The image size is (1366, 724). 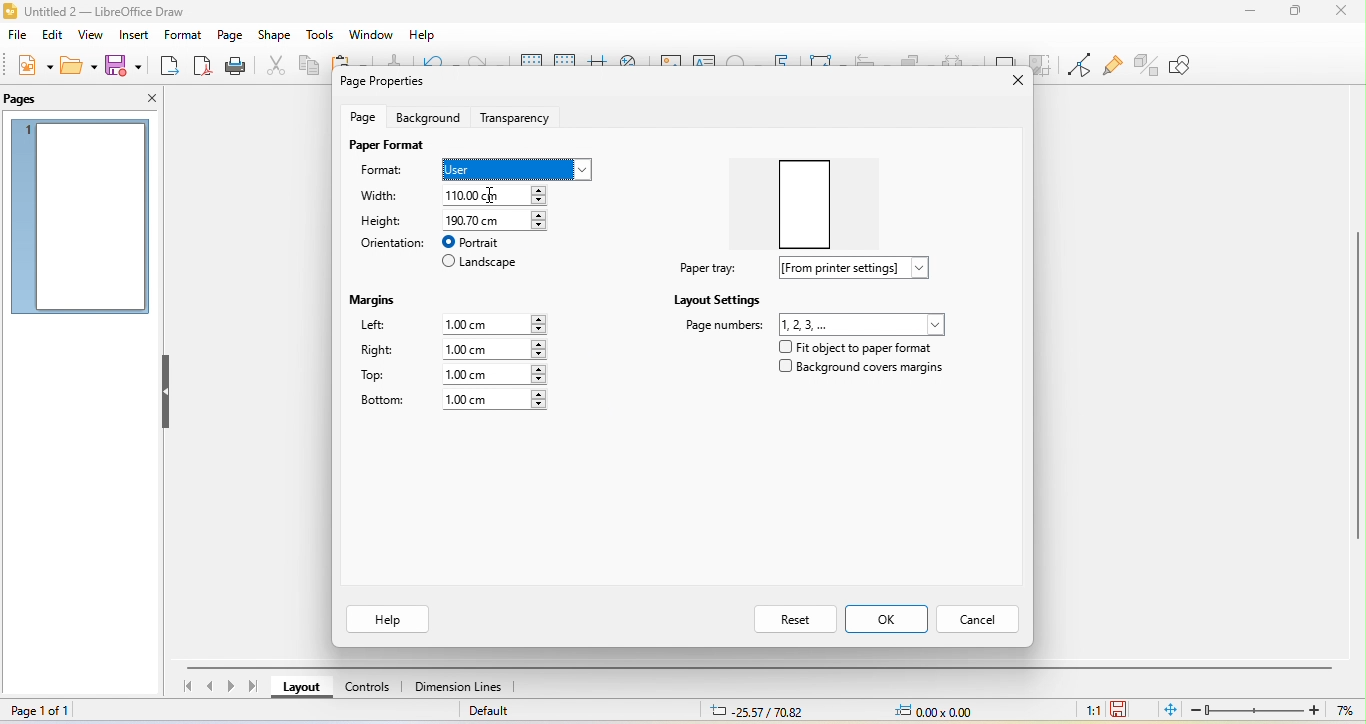 What do you see at coordinates (493, 349) in the screenshot?
I see `1.00 cm` at bounding box center [493, 349].